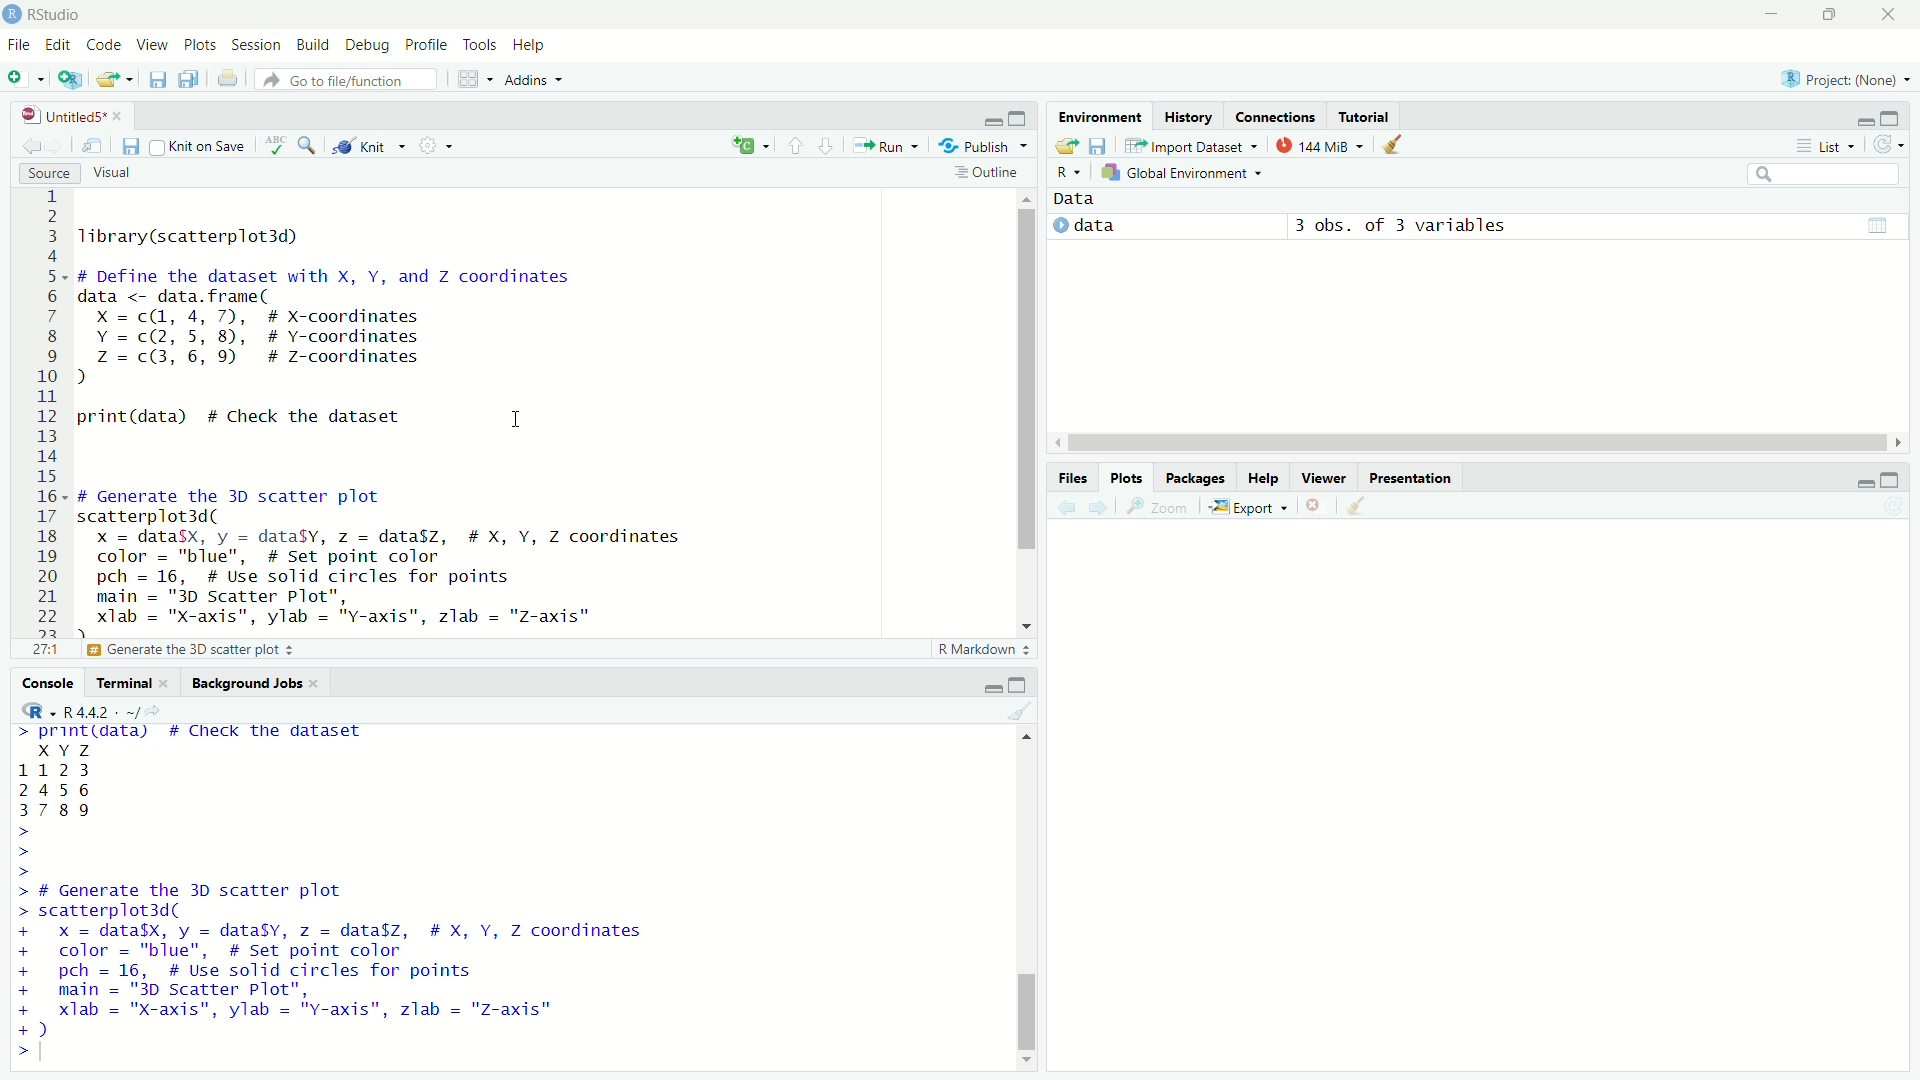 The image size is (1920, 1080). I want to click on close, so click(166, 683).